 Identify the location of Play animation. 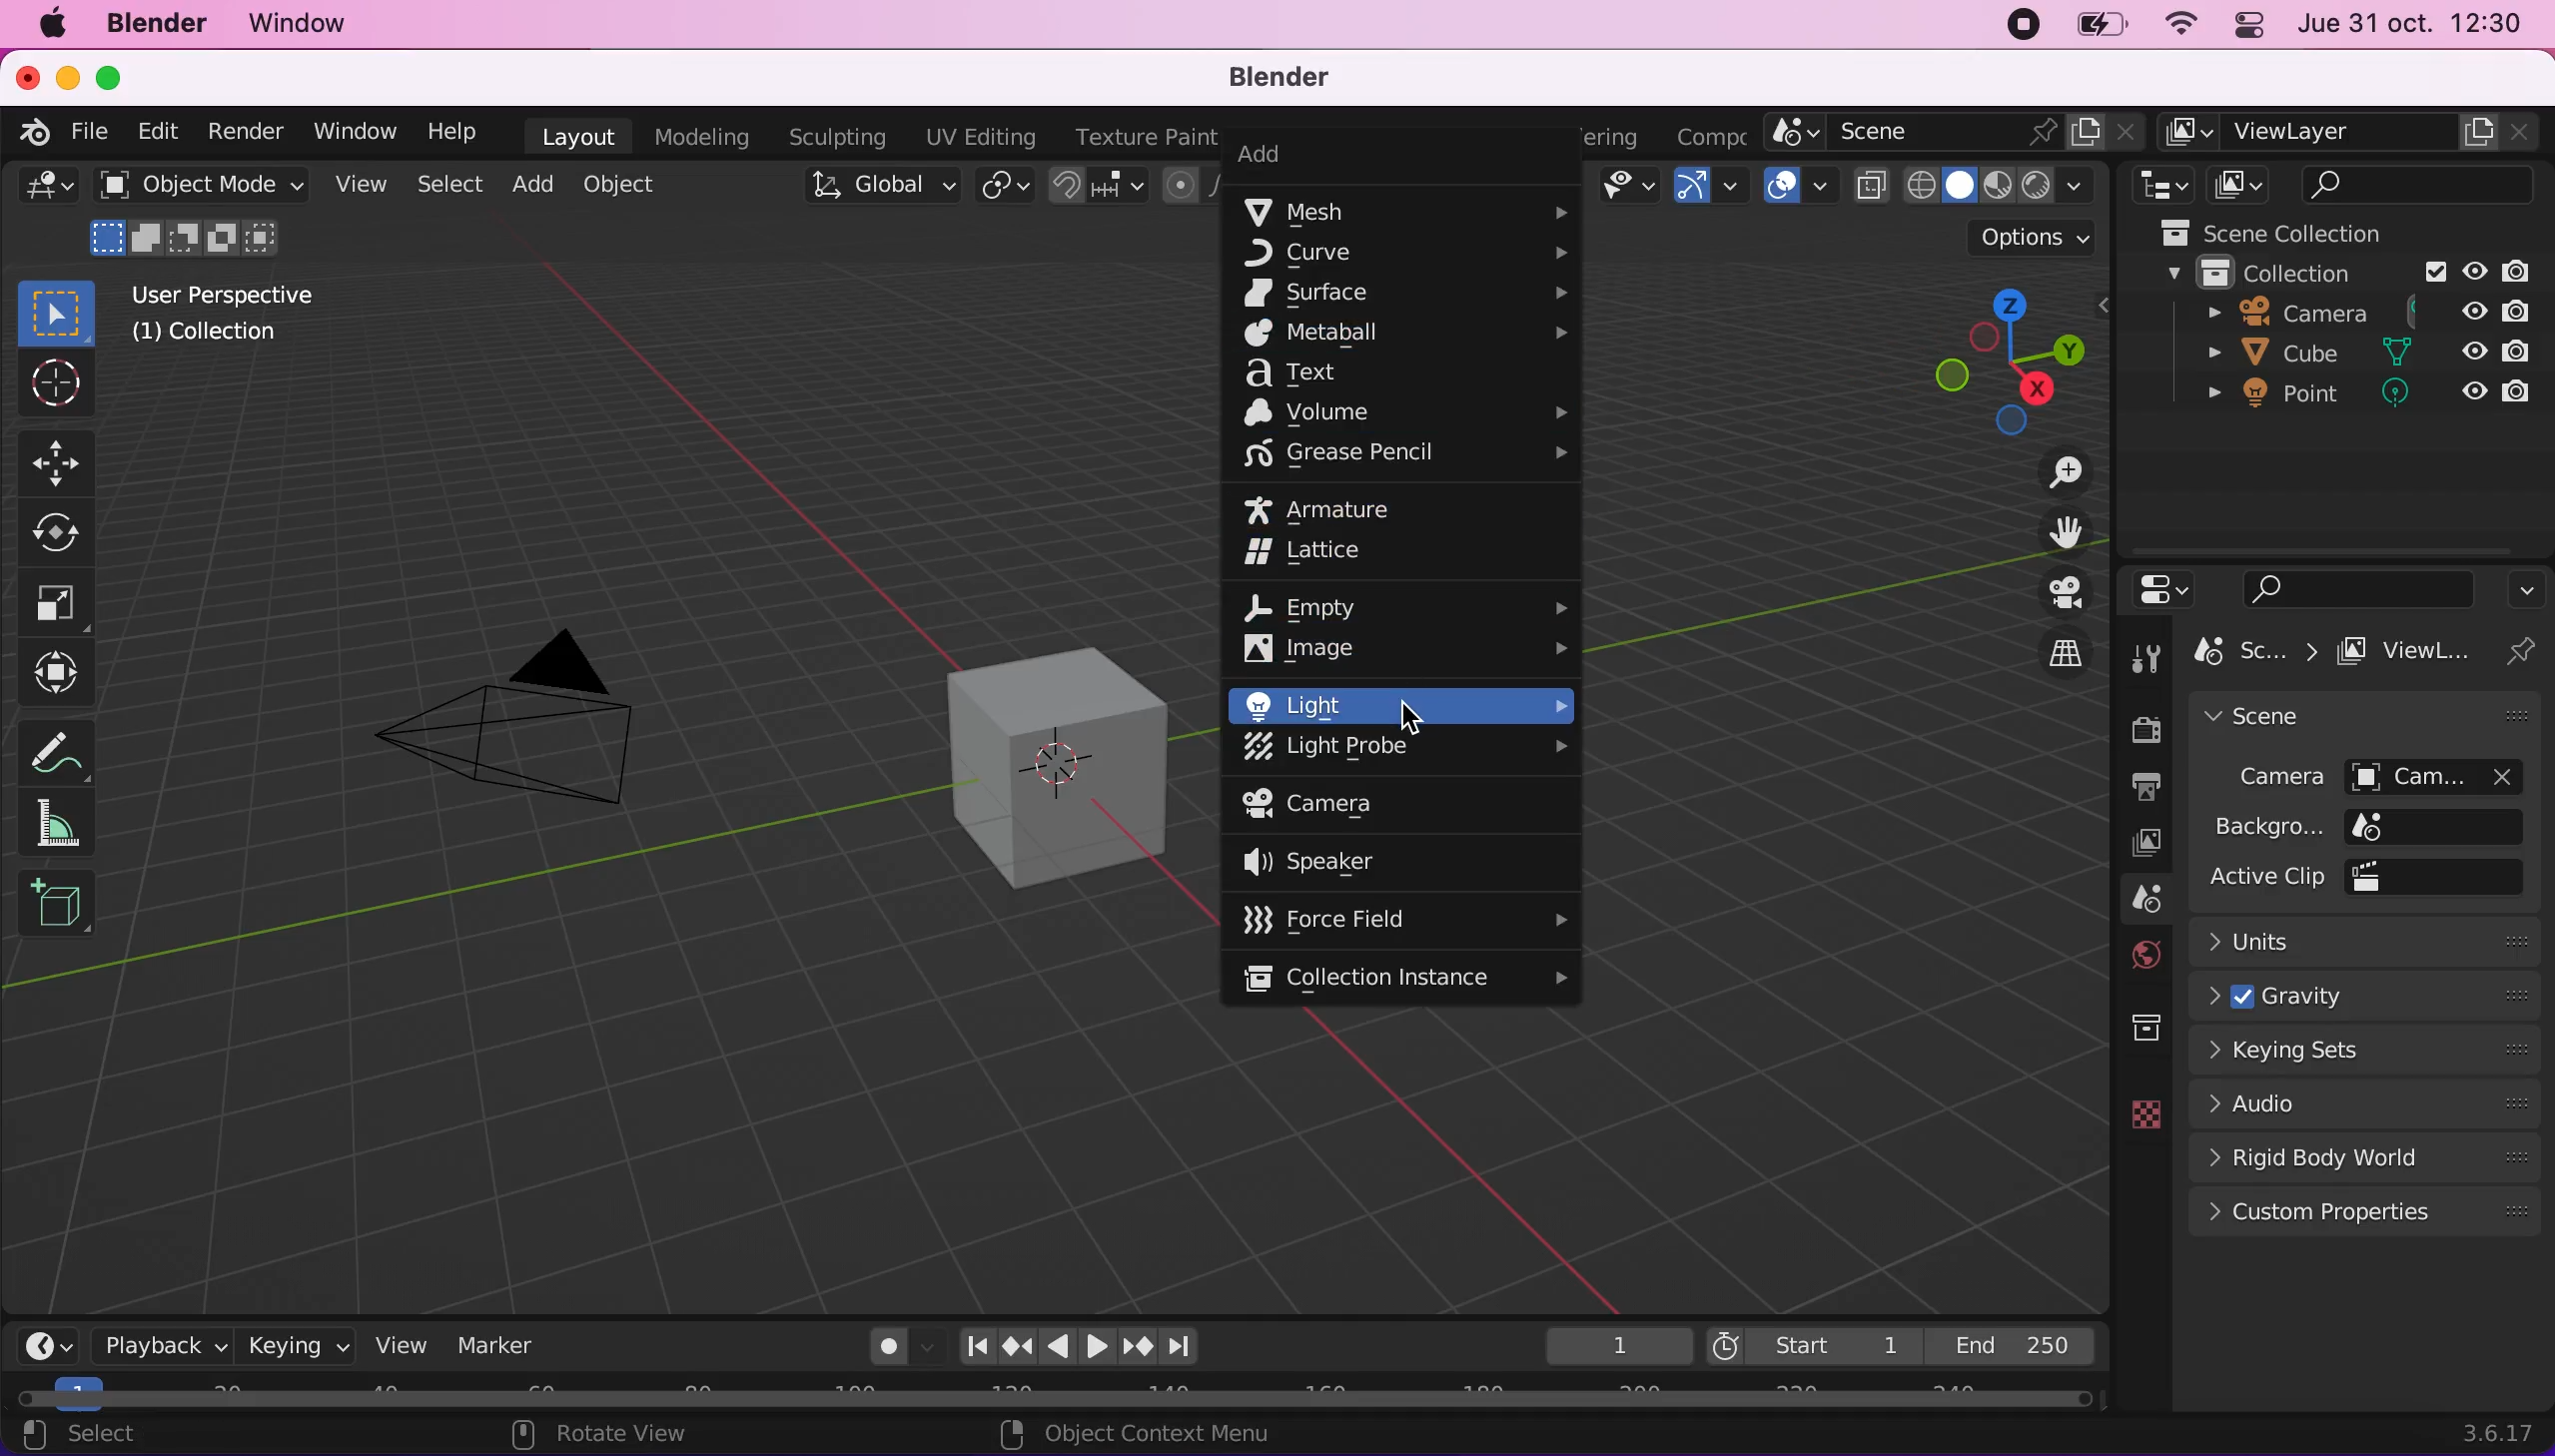
(1054, 1350).